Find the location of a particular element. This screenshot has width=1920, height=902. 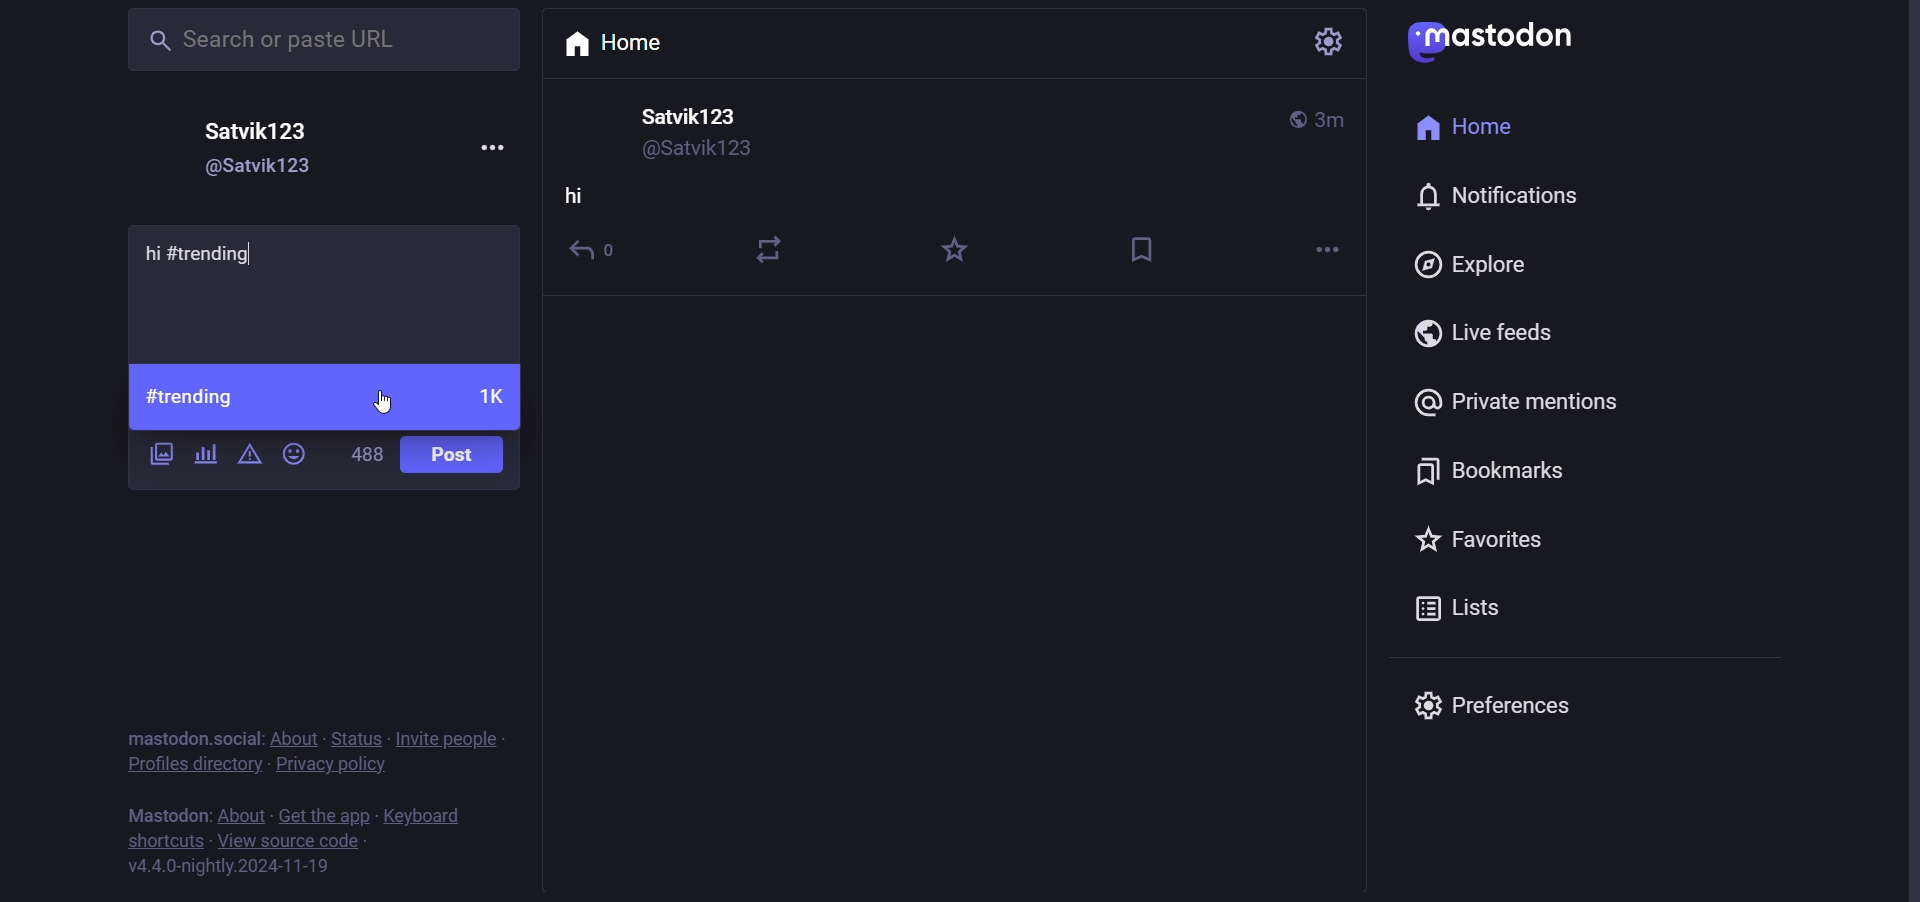

user is located at coordinates (696, 117).